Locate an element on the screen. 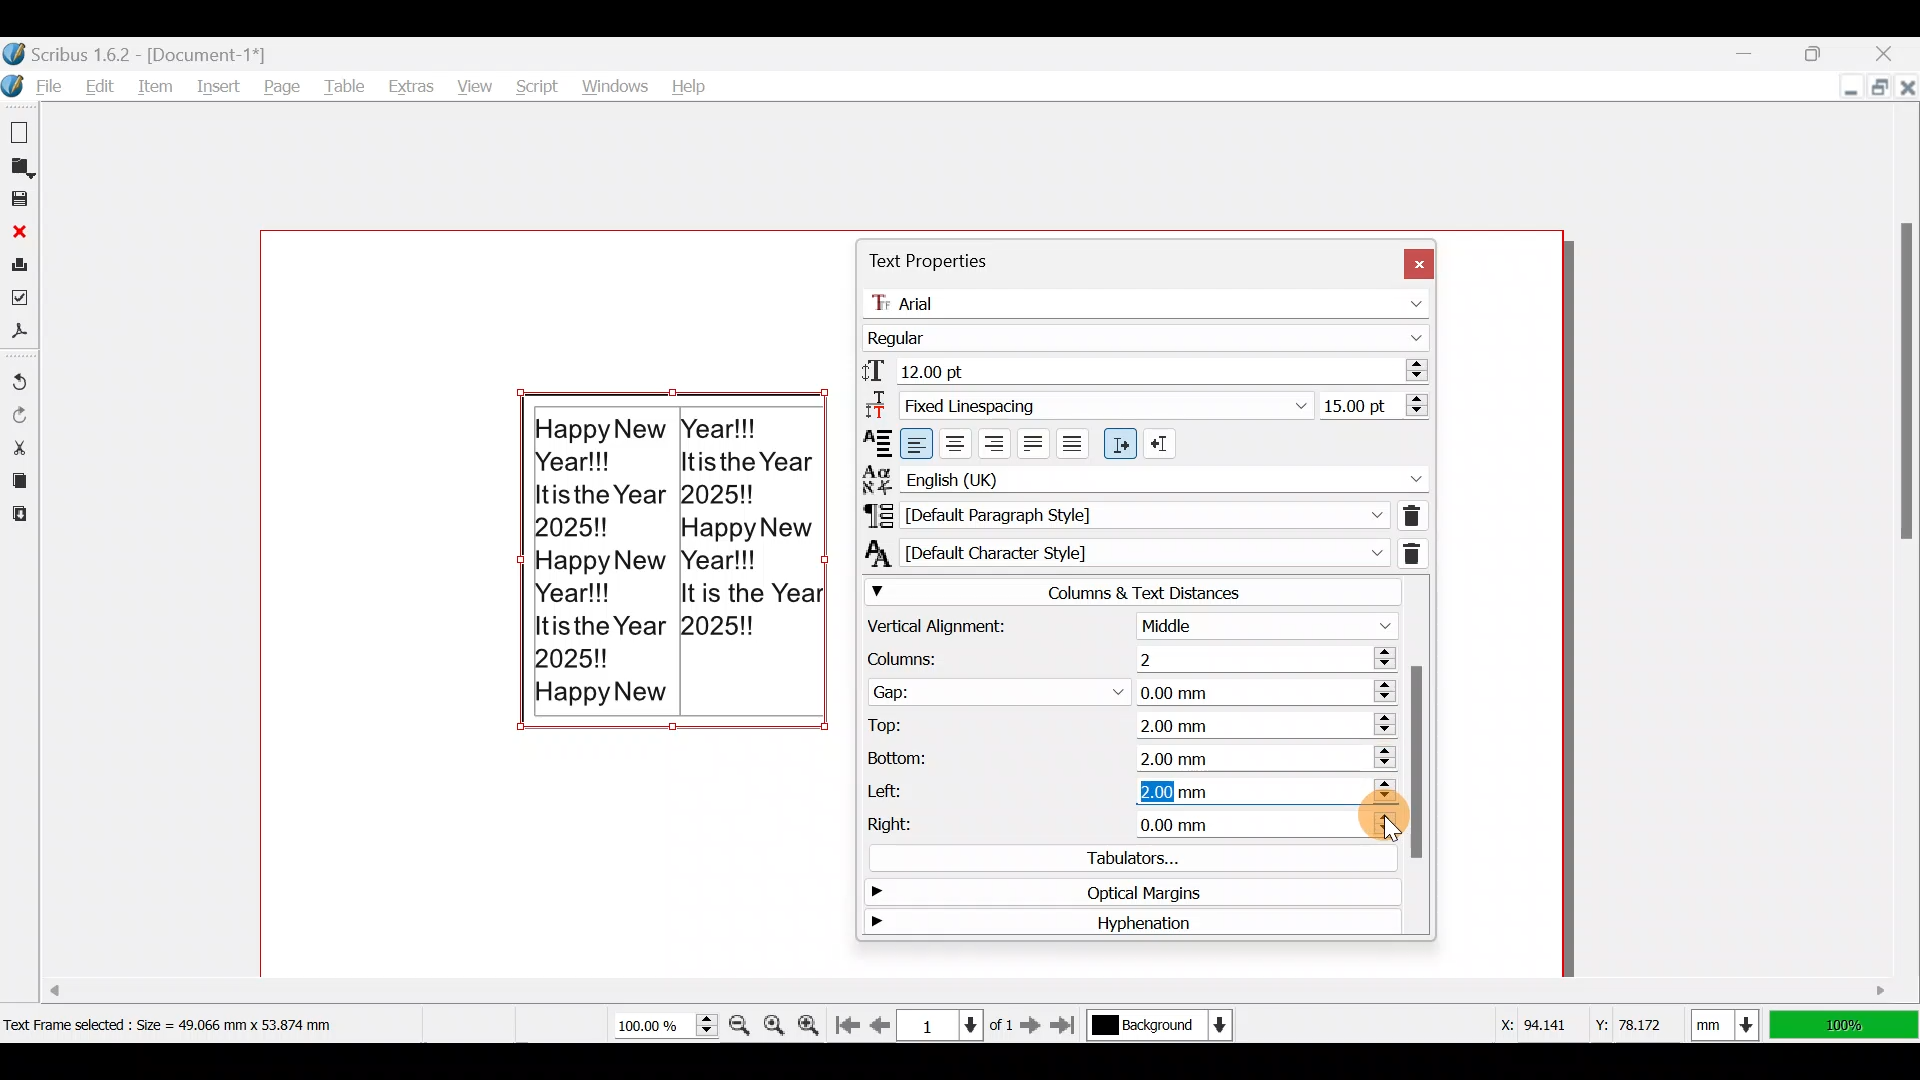  Hyphenation is located at coordinates (1123, 925).